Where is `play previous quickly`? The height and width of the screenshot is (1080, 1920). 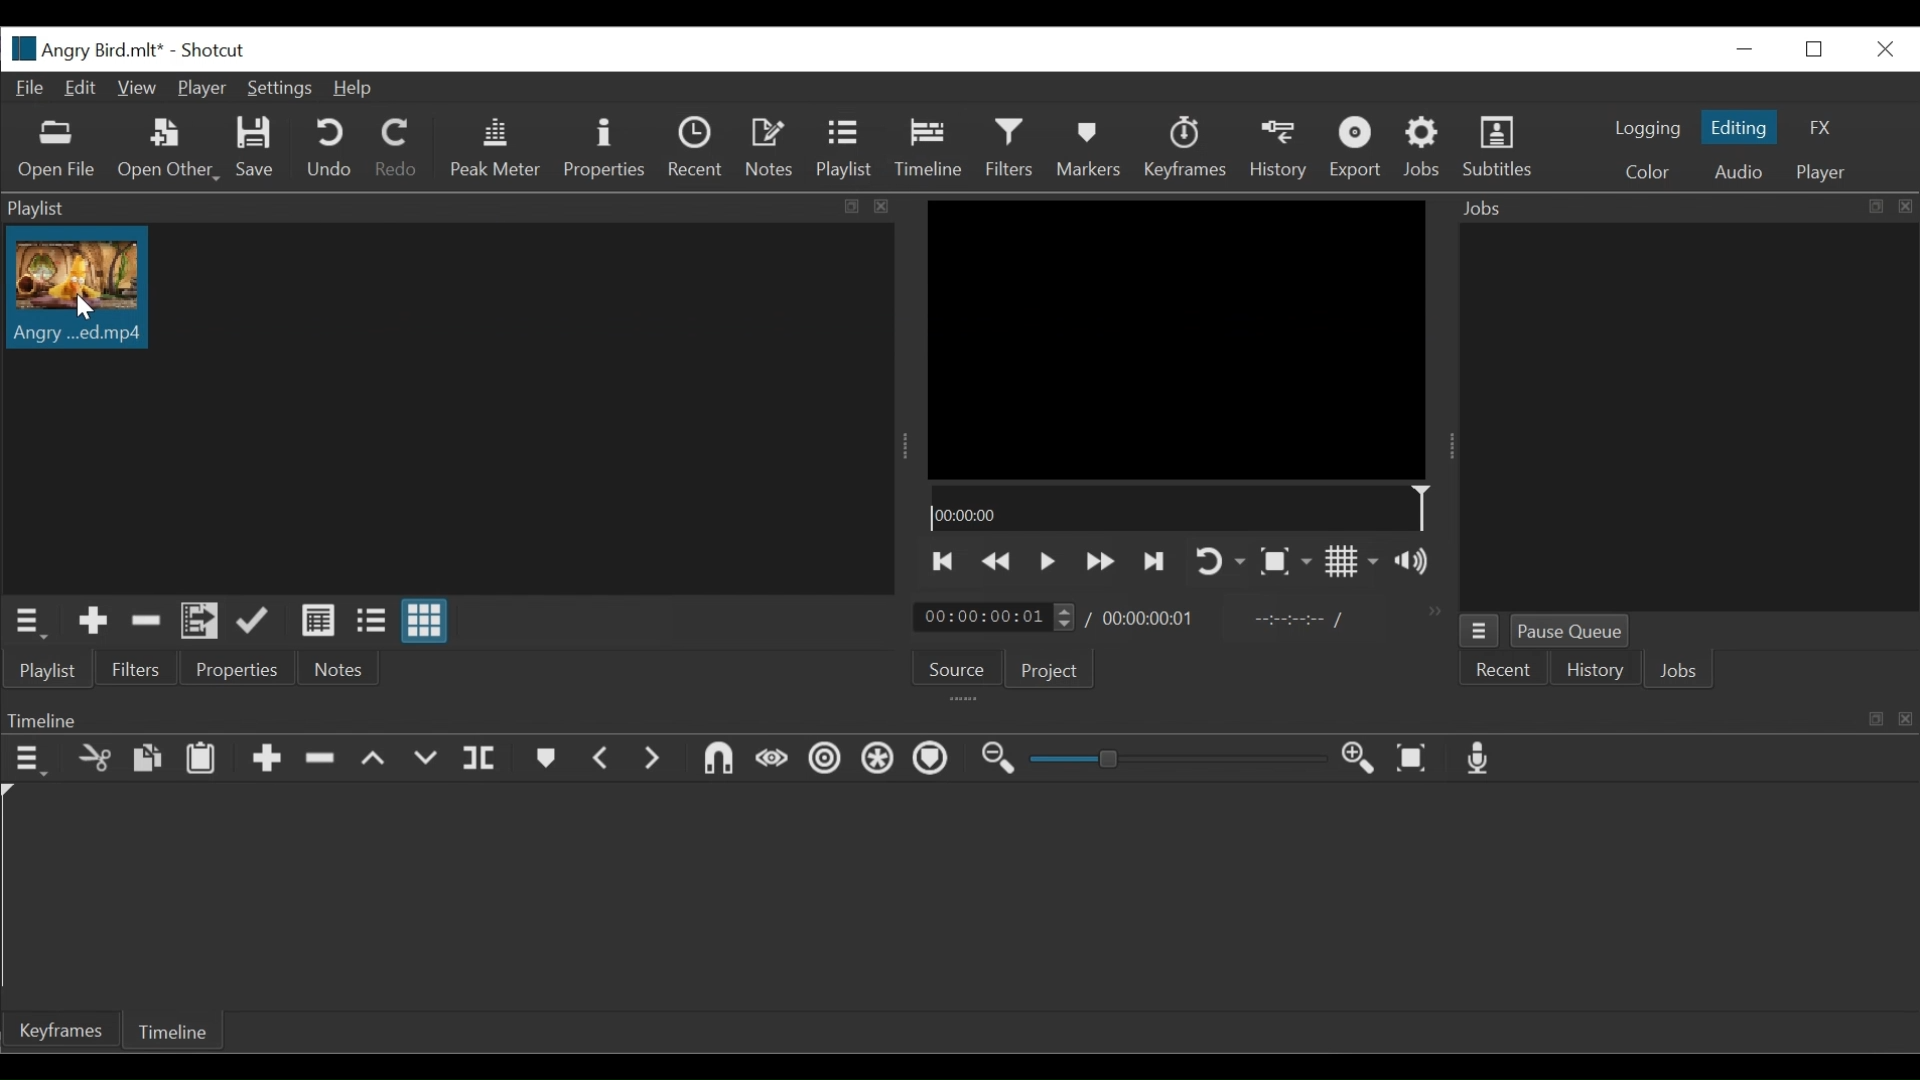
play previous quickly is located at coordinates (998, 561).